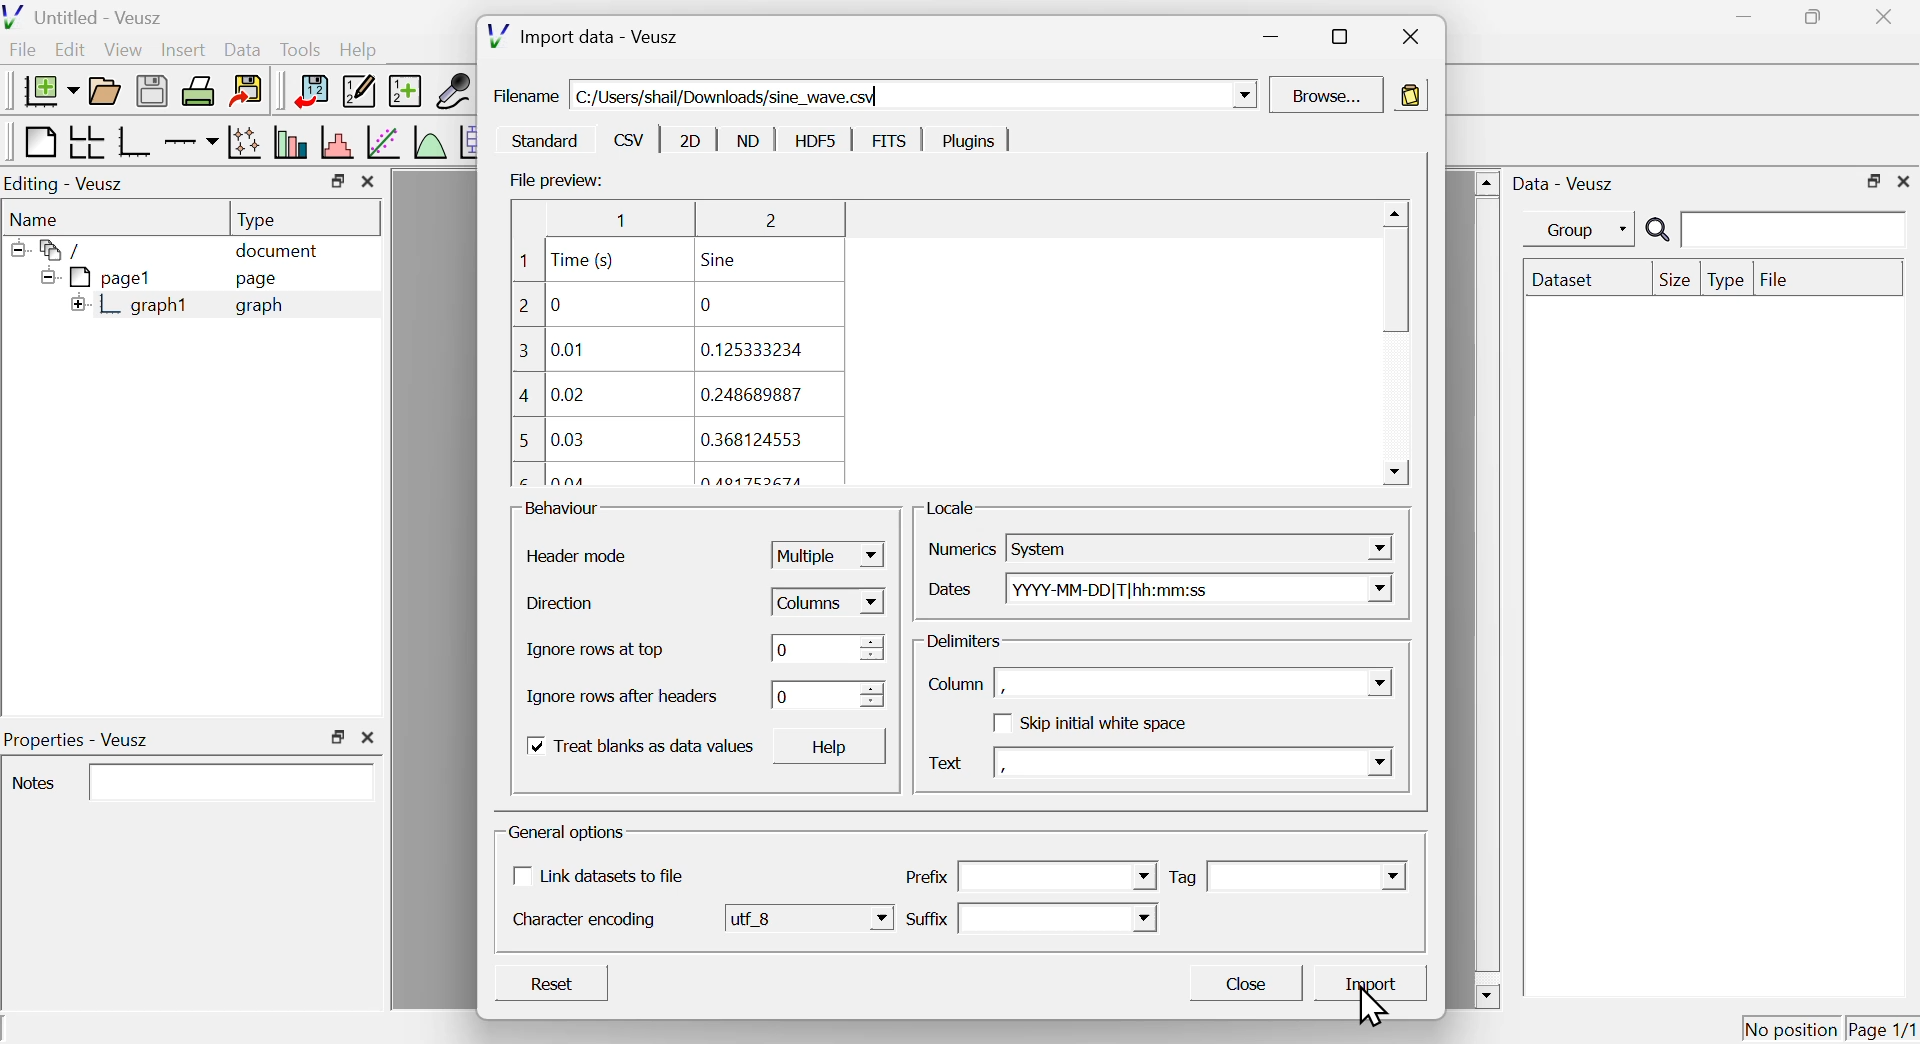  Describe the element at coordinates (1883, 1025) in the screenshot. I see `page1/1` at that location.